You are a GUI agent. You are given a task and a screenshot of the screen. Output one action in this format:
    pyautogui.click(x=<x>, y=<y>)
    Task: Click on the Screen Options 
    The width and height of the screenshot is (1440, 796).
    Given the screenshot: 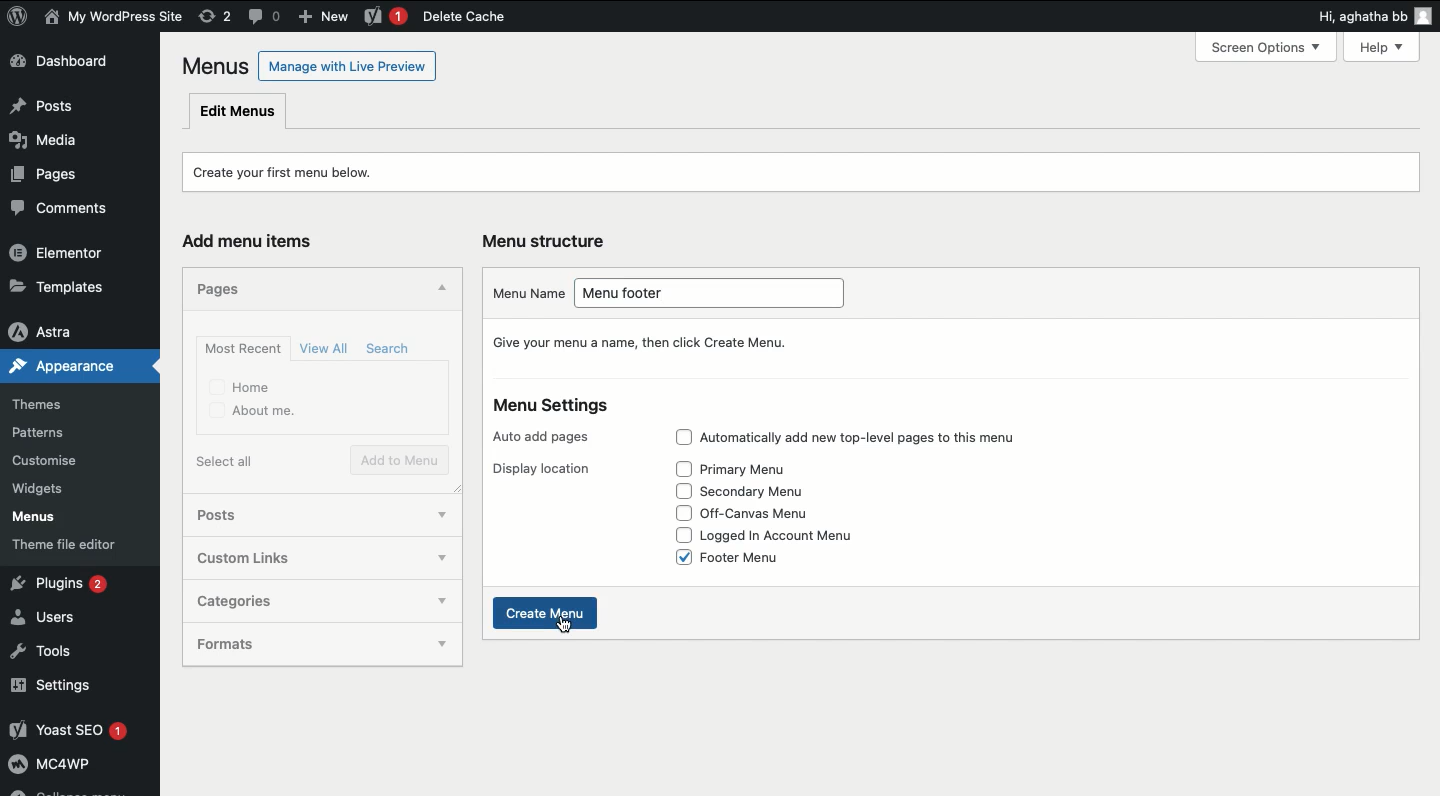 What is the action you would take?
    pyautogui.click(x=1274, y=47)
    